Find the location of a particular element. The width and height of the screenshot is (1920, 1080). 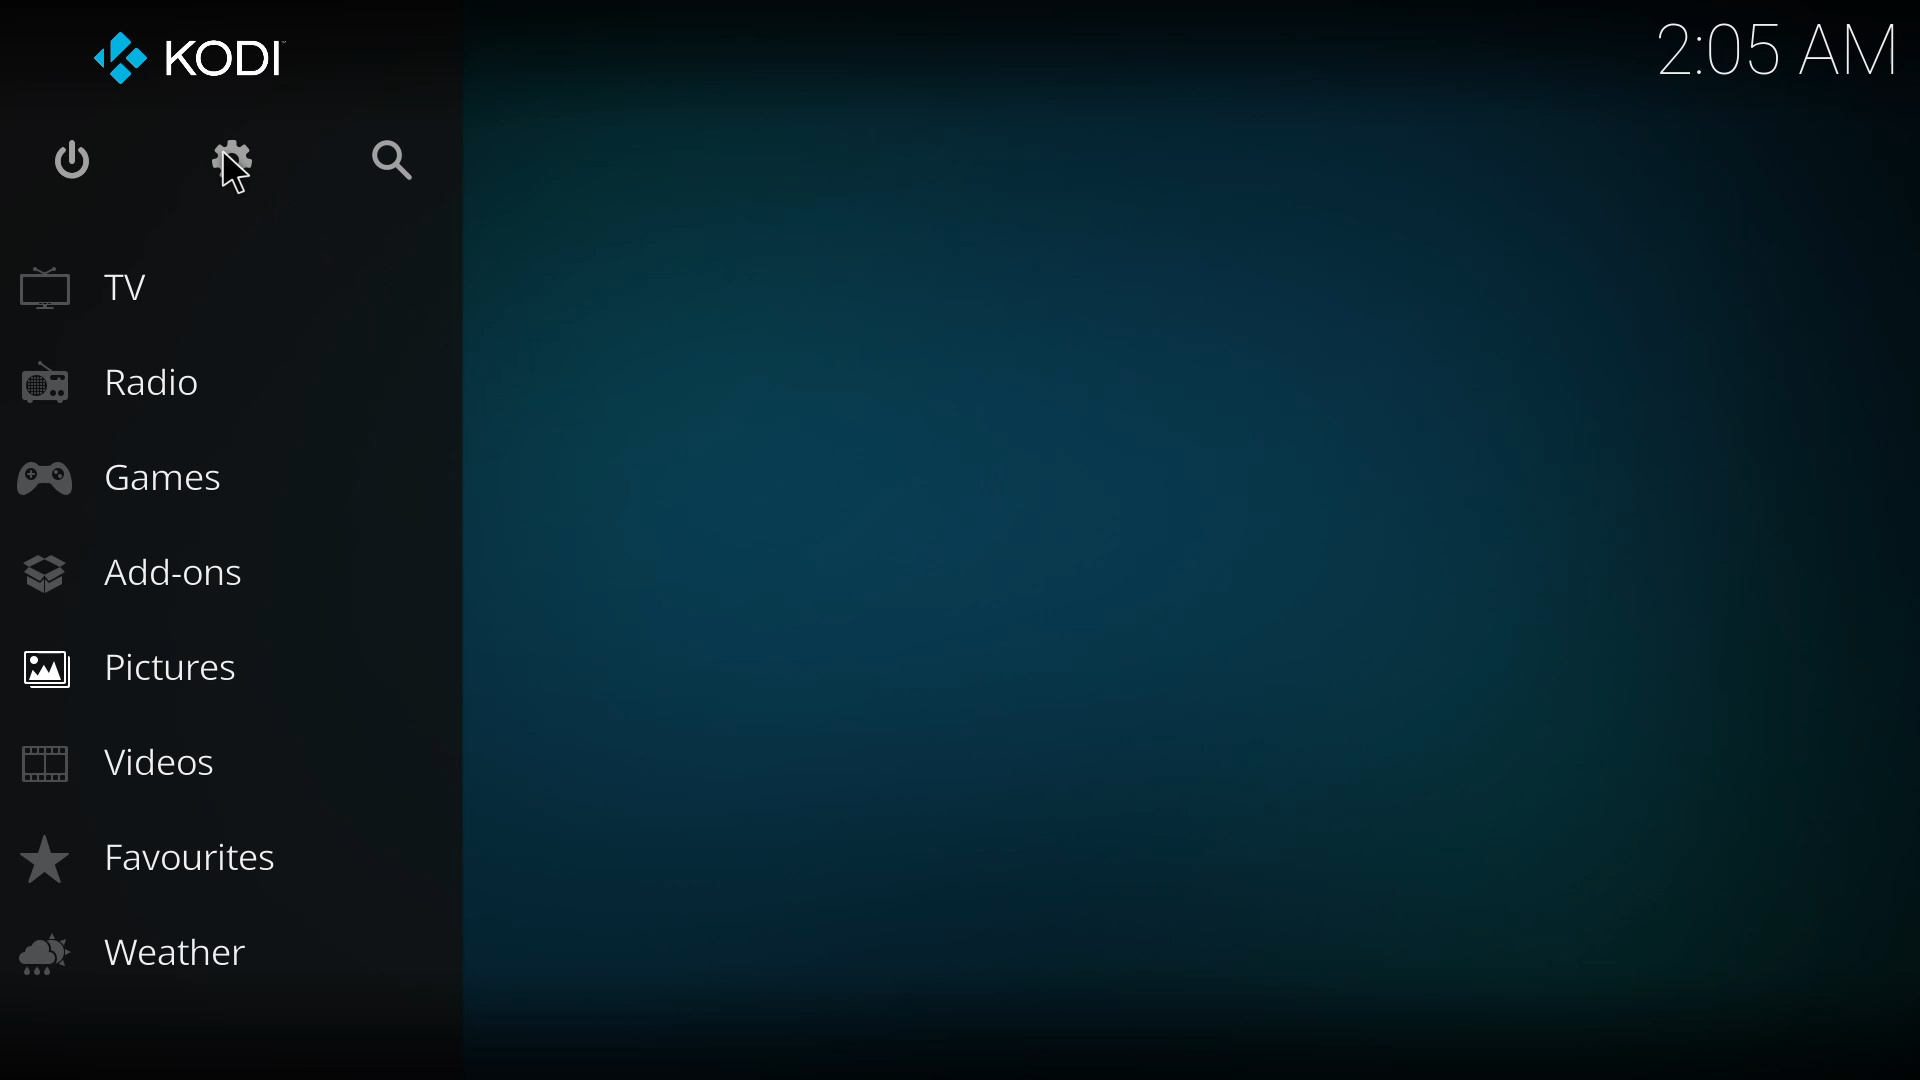

kodi is located at coordinates (188, 60).